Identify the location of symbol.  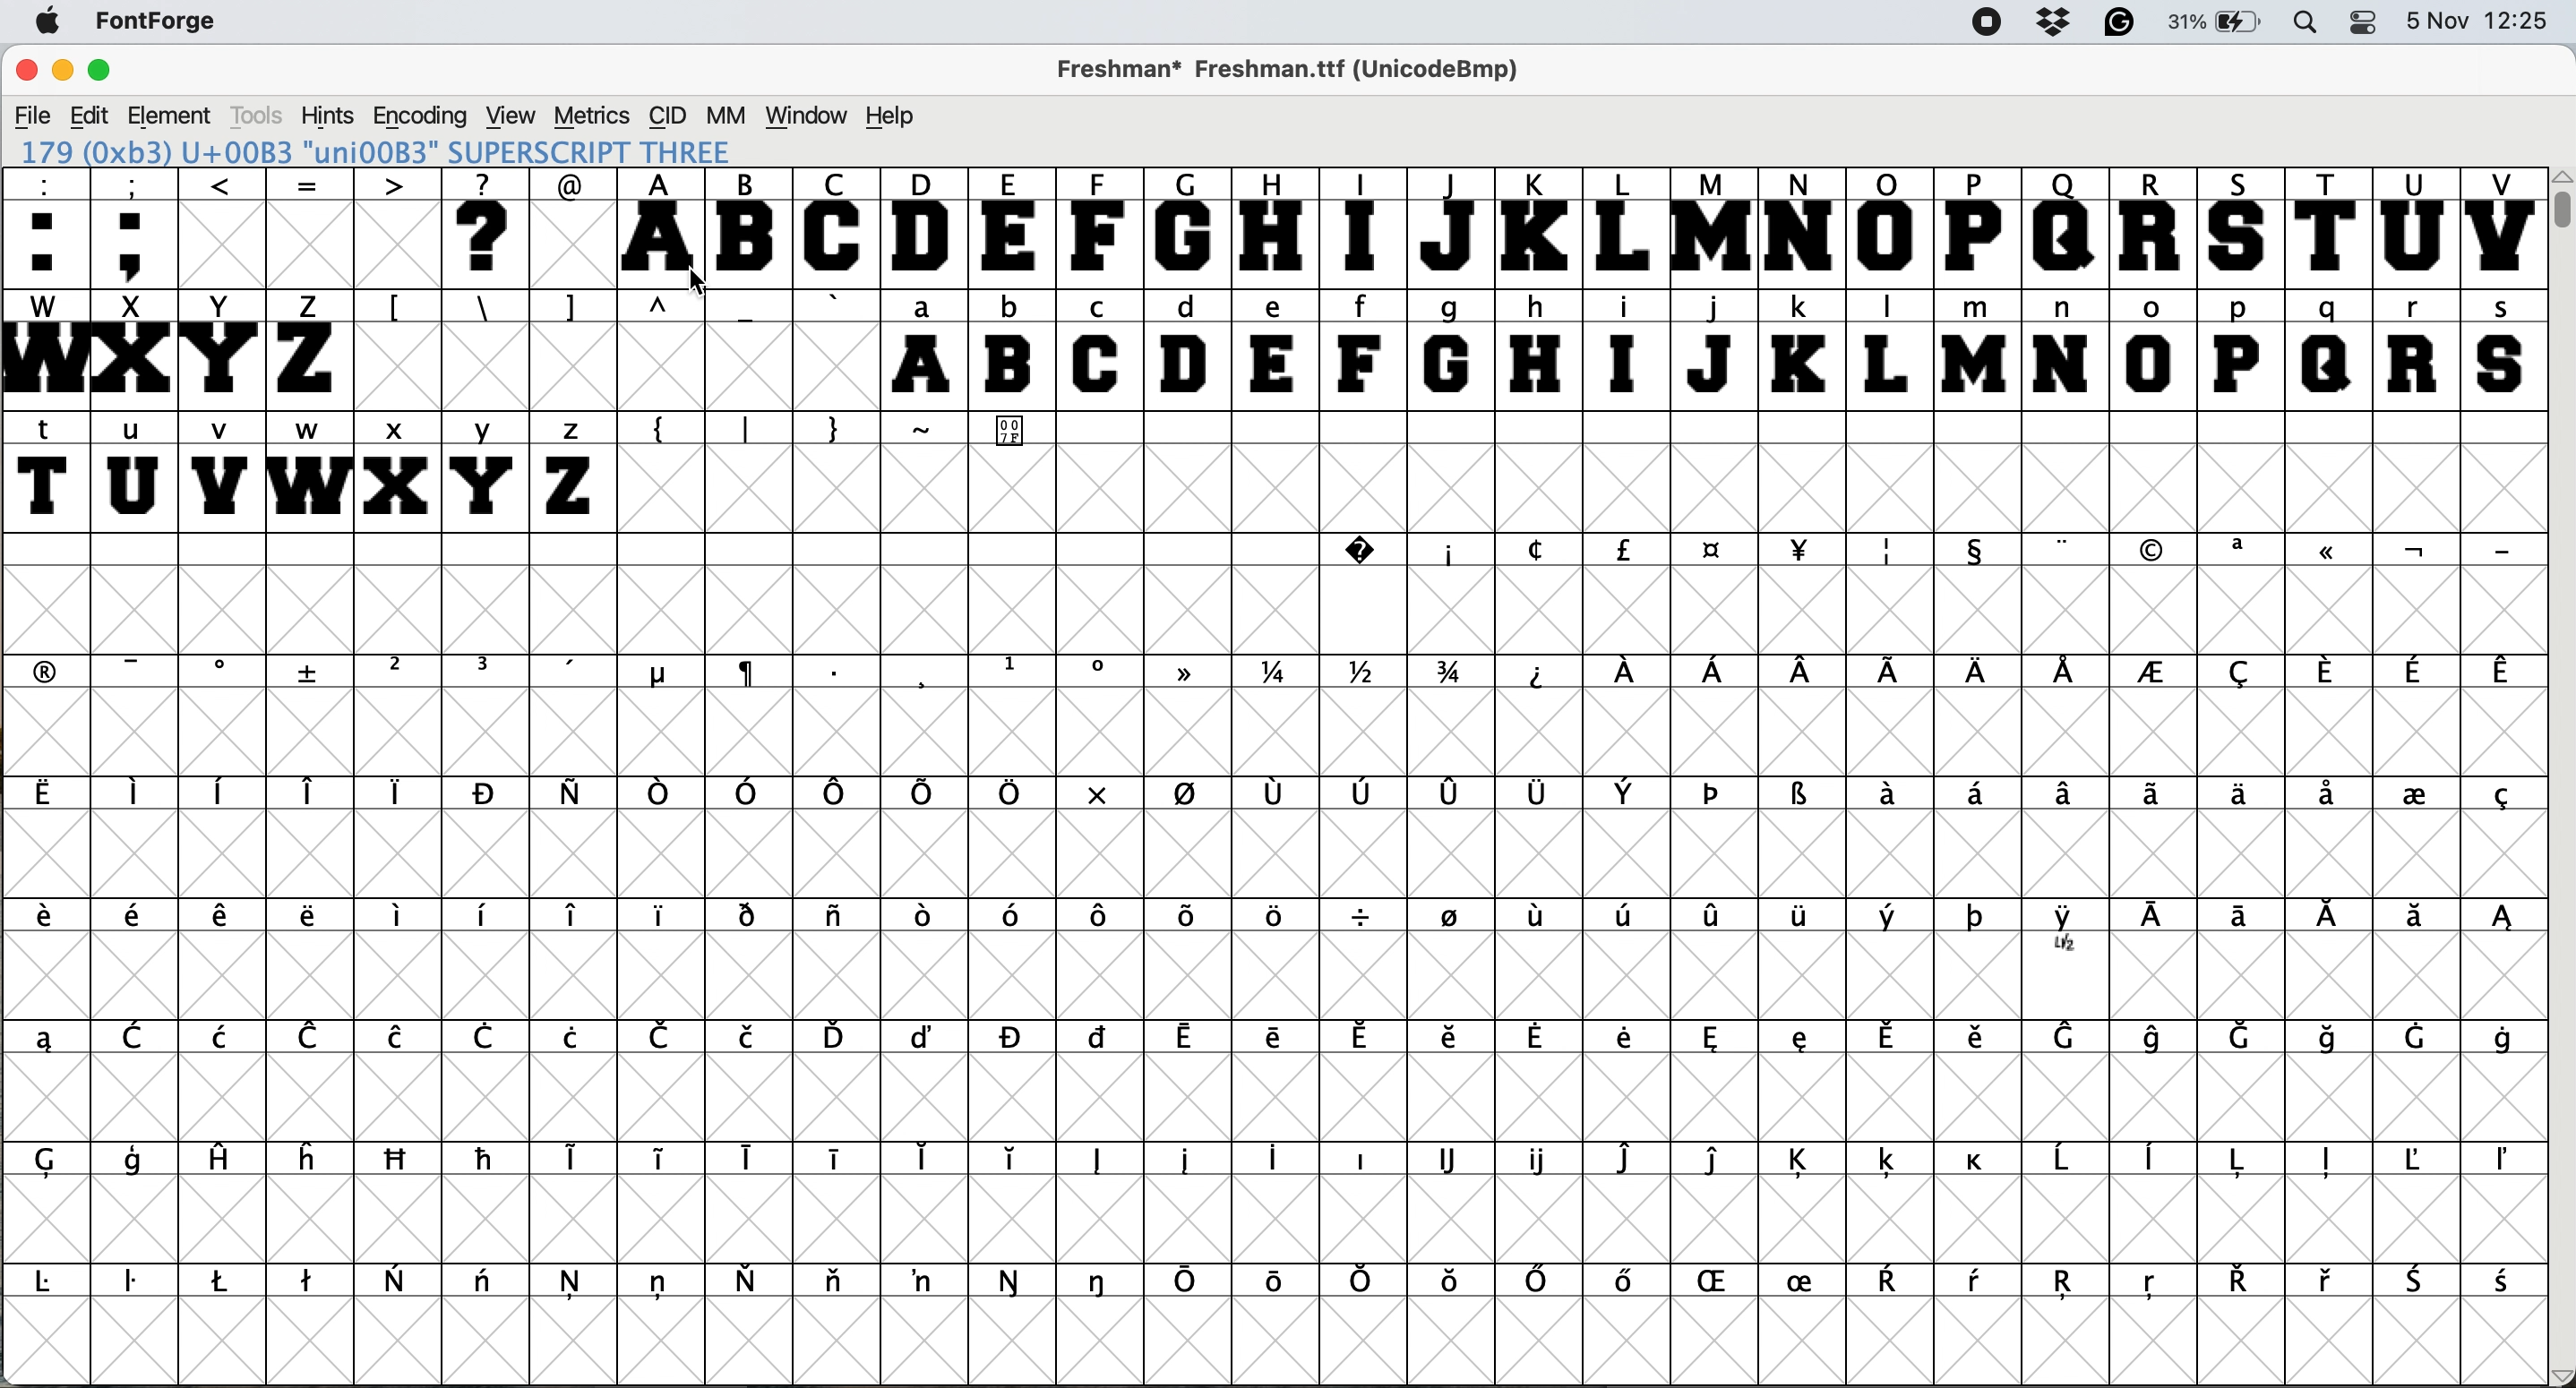
(1810, 1278).